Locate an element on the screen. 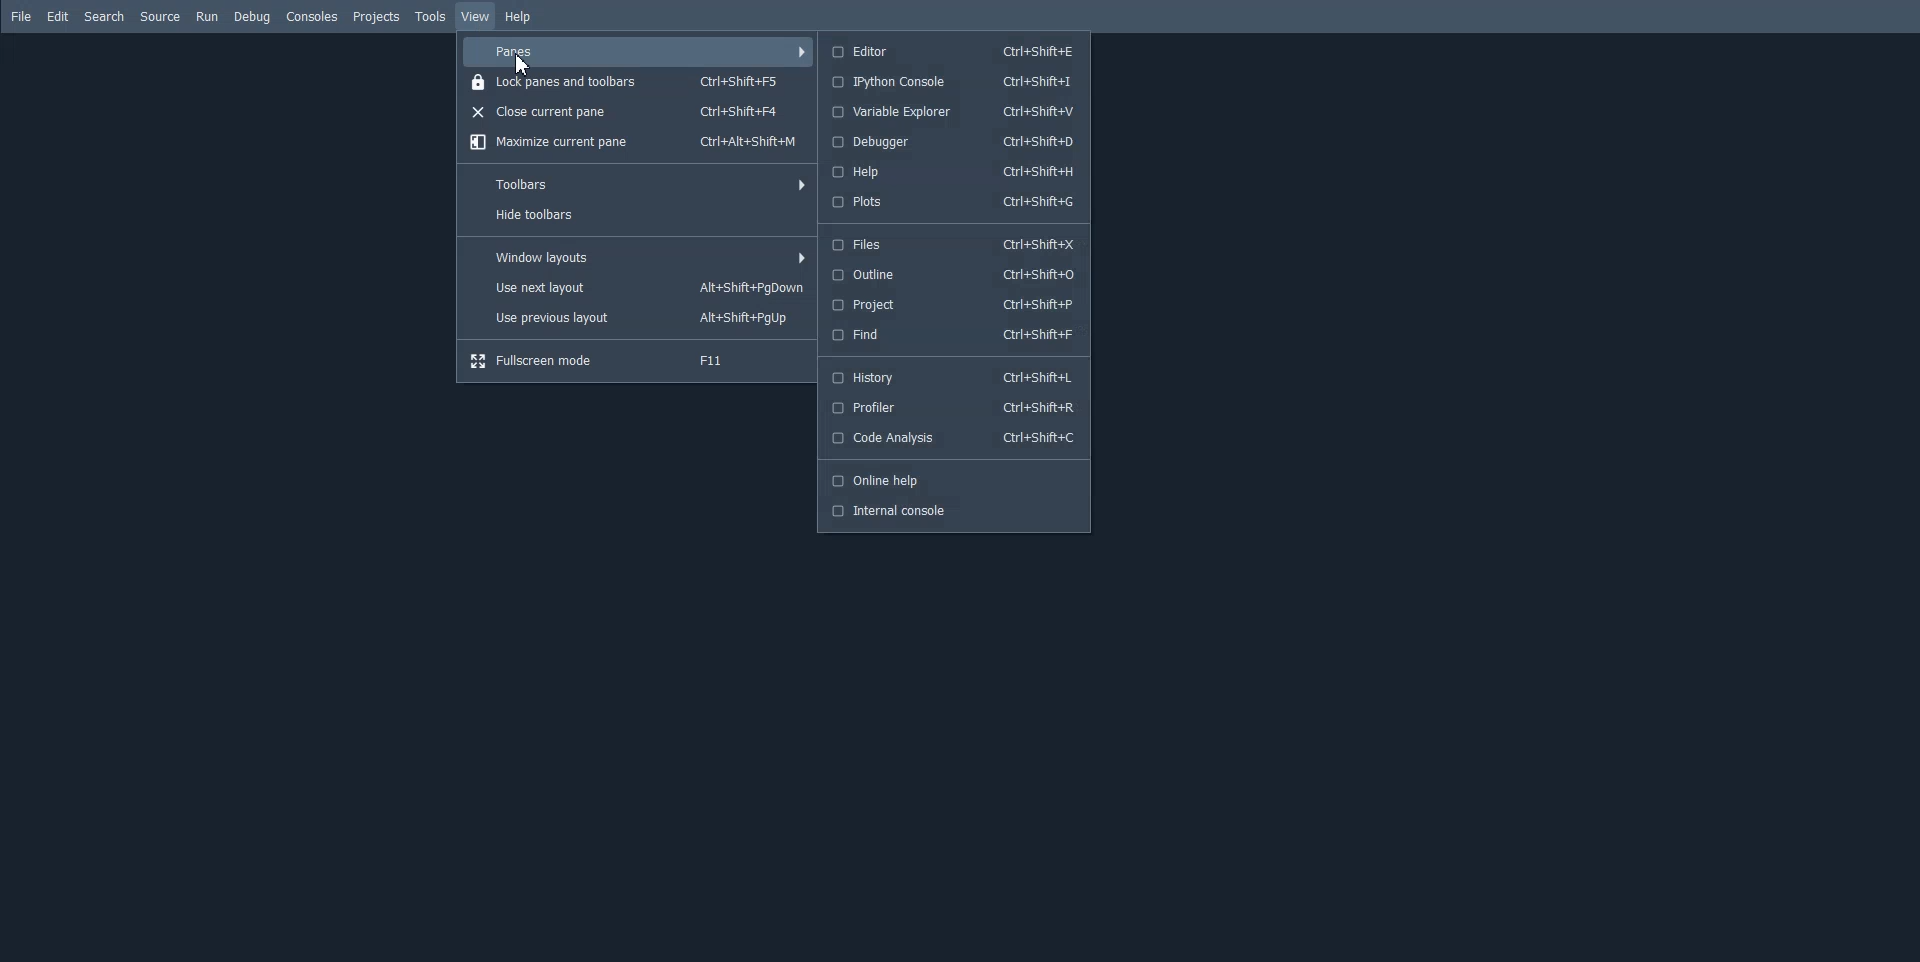  Ipython Console is located at coordinates (951, 81).